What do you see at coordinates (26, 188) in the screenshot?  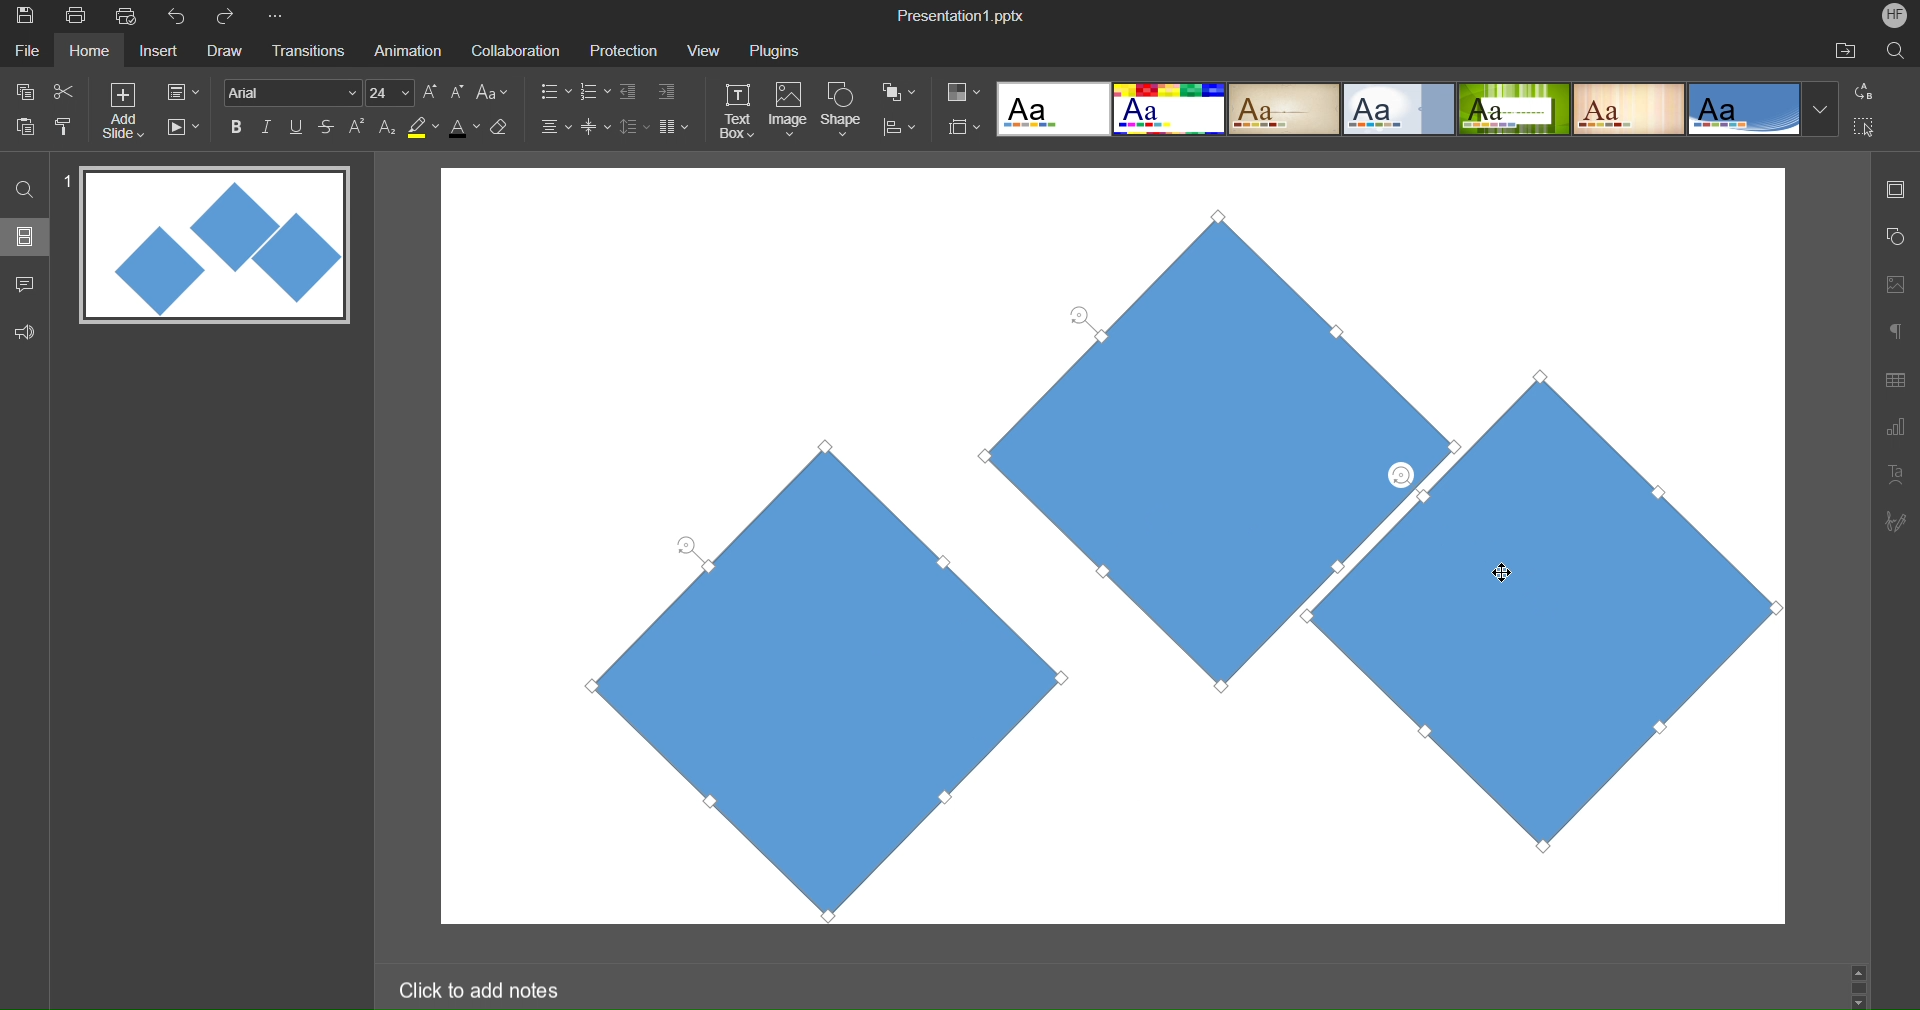 I see `search` at bounding box center [26, 188].